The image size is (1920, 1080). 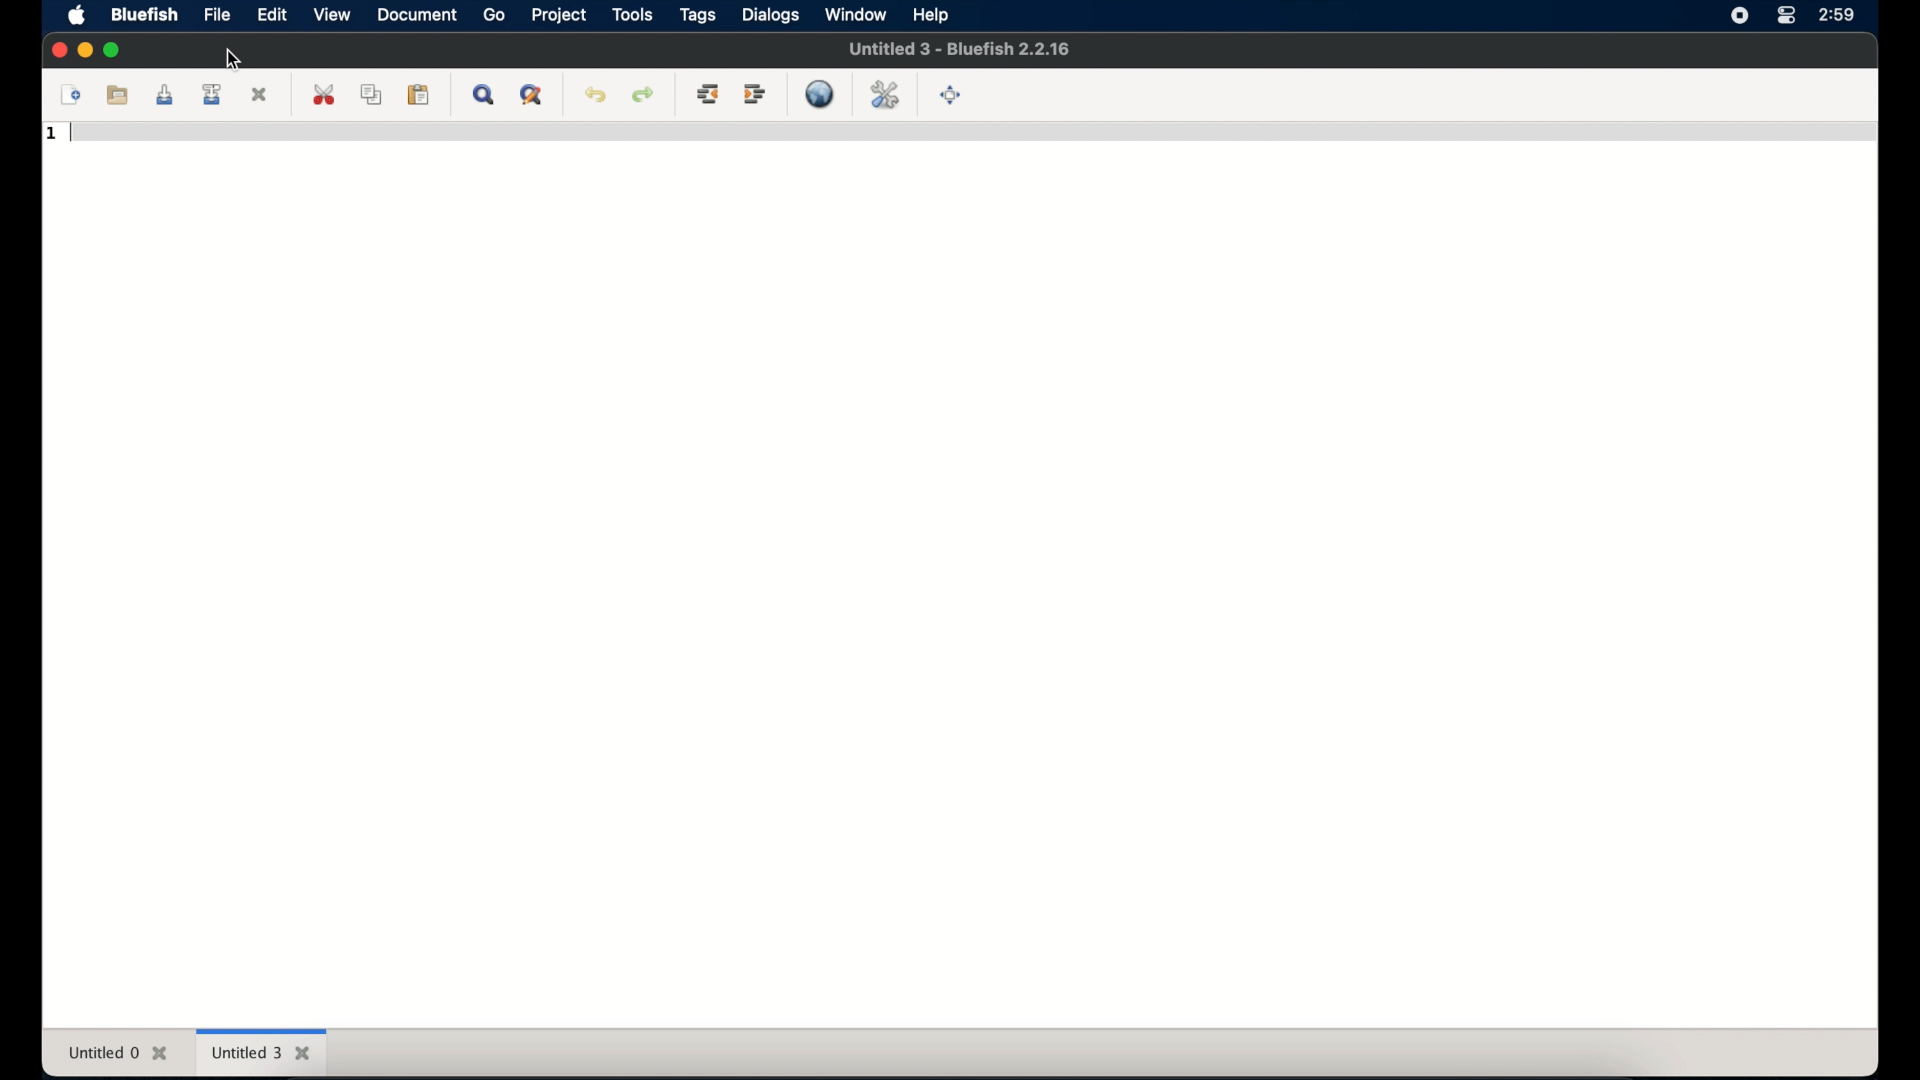 What do you see at coordinates (80, 15) in the screenshot?
I see `apple icon` at bounding box center [80, 15].